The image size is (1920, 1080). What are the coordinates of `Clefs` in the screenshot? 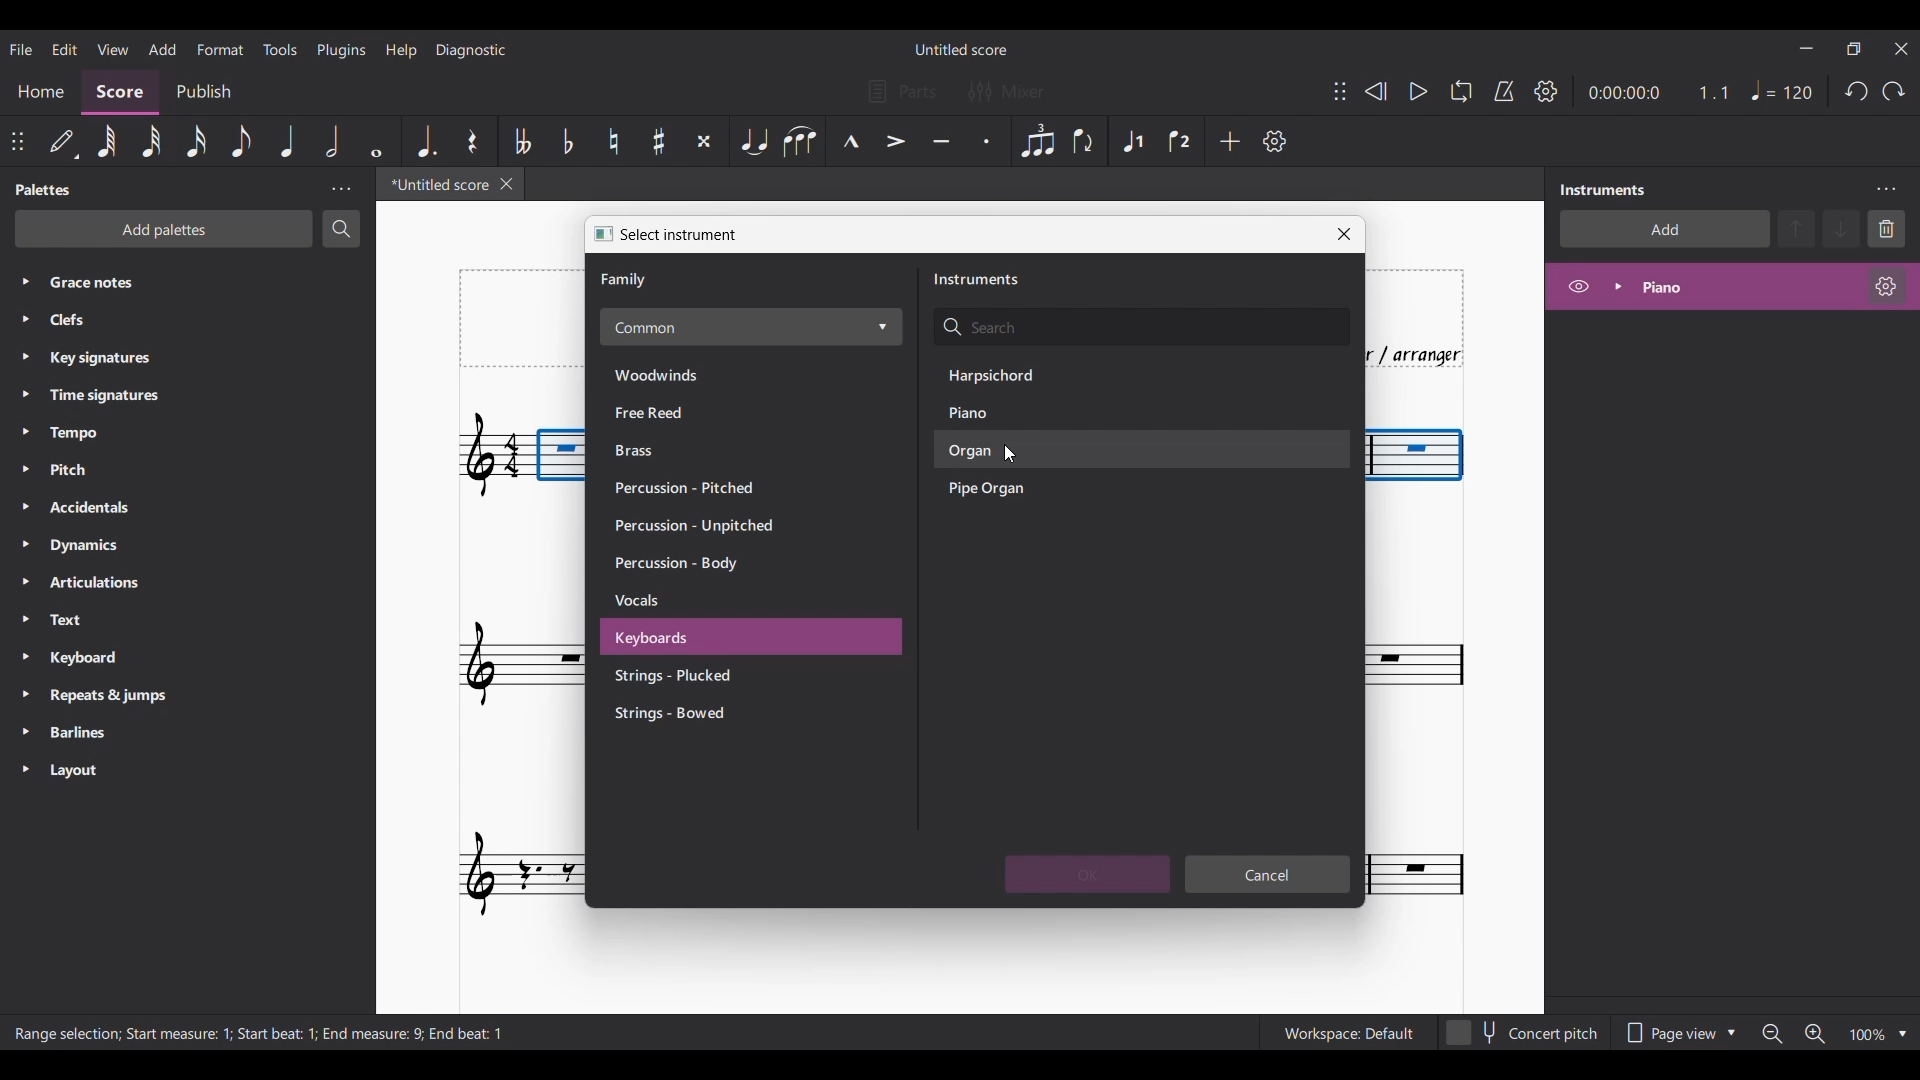 It's located at (159, 320).